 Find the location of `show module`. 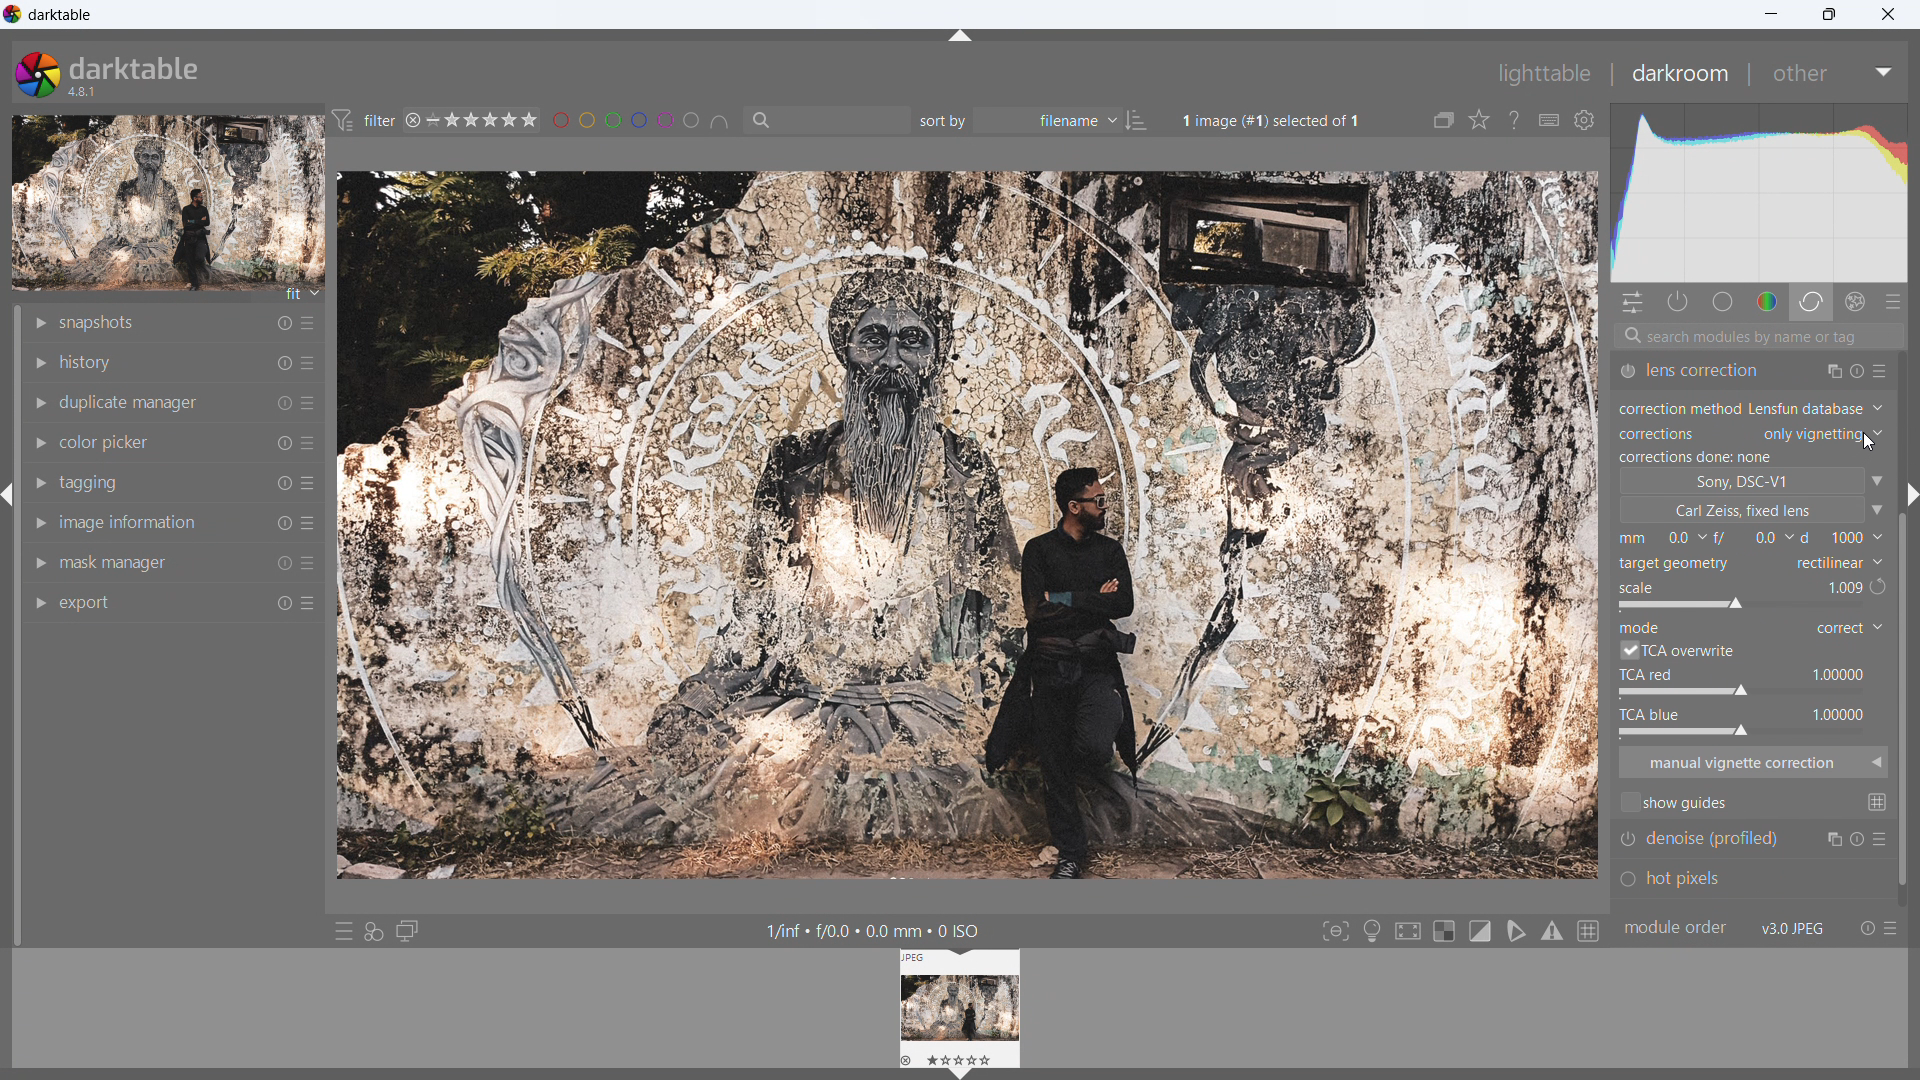

show module is located at coordinates (40, 481).